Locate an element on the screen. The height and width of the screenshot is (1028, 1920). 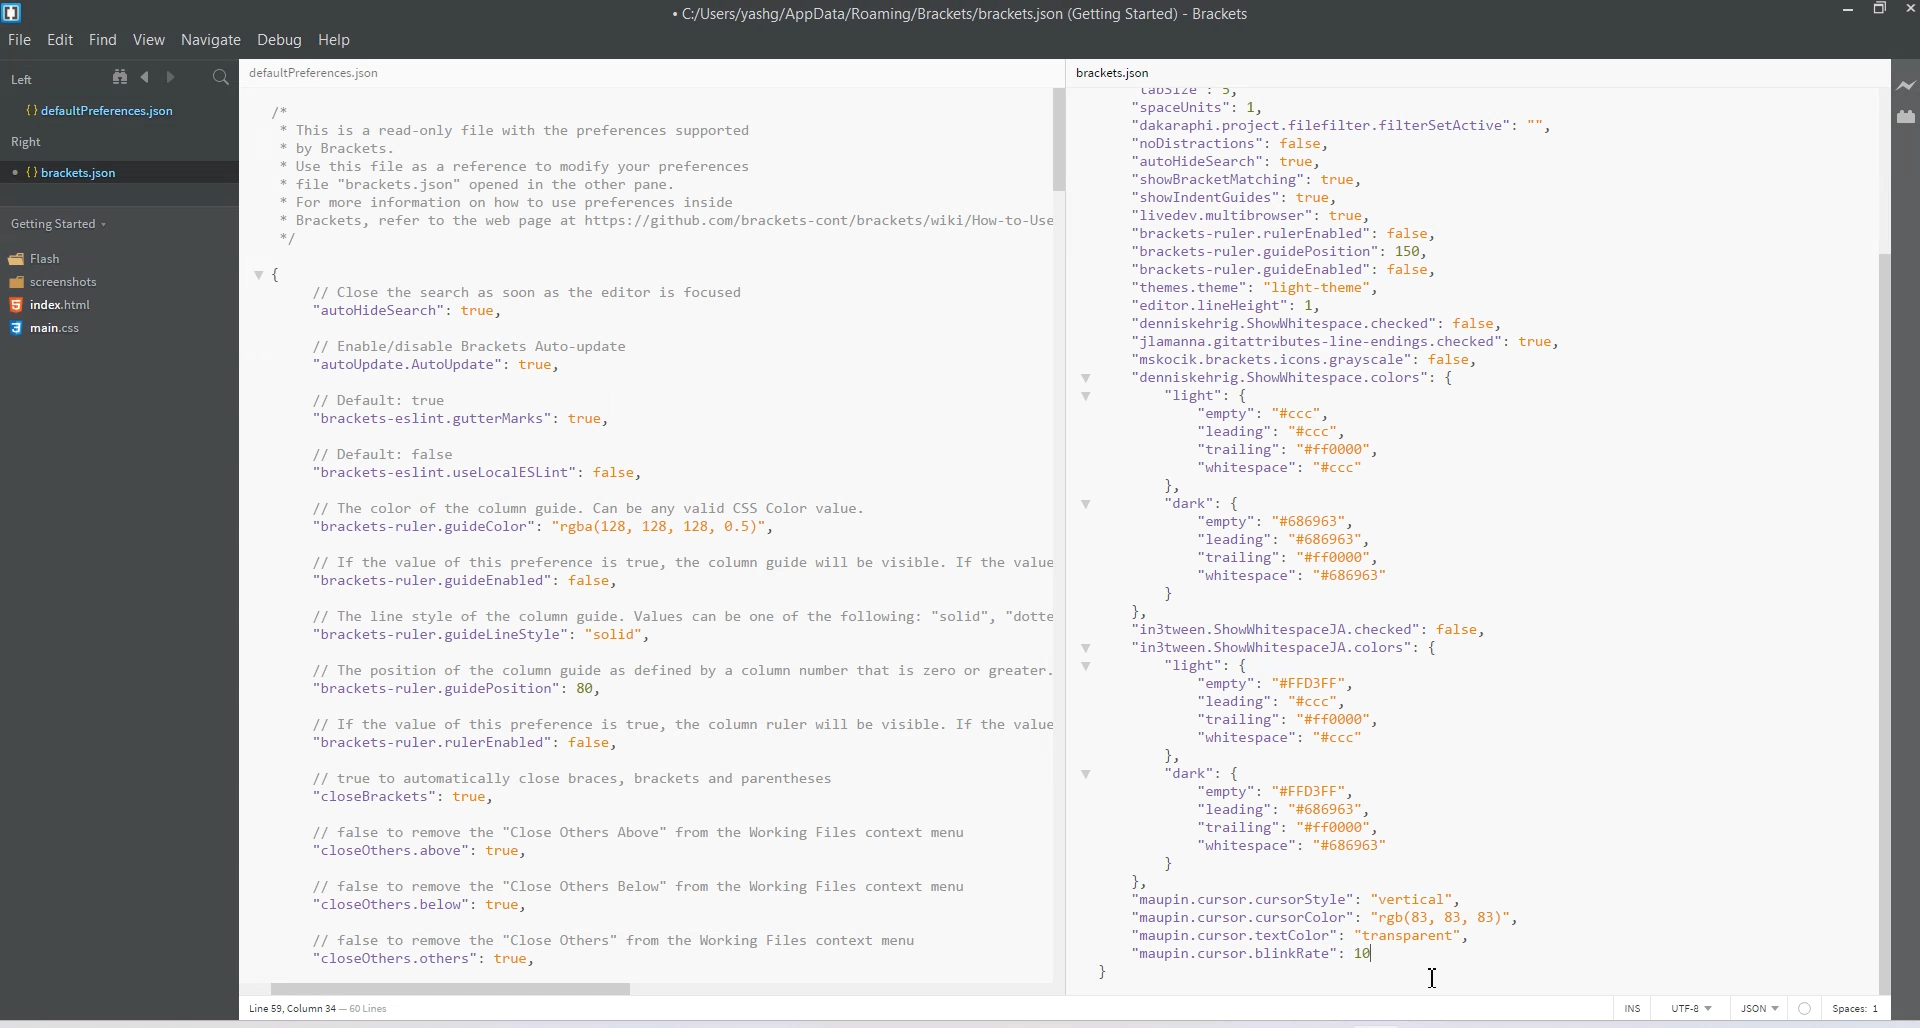
INS is located at coordinates (1632, 1008).